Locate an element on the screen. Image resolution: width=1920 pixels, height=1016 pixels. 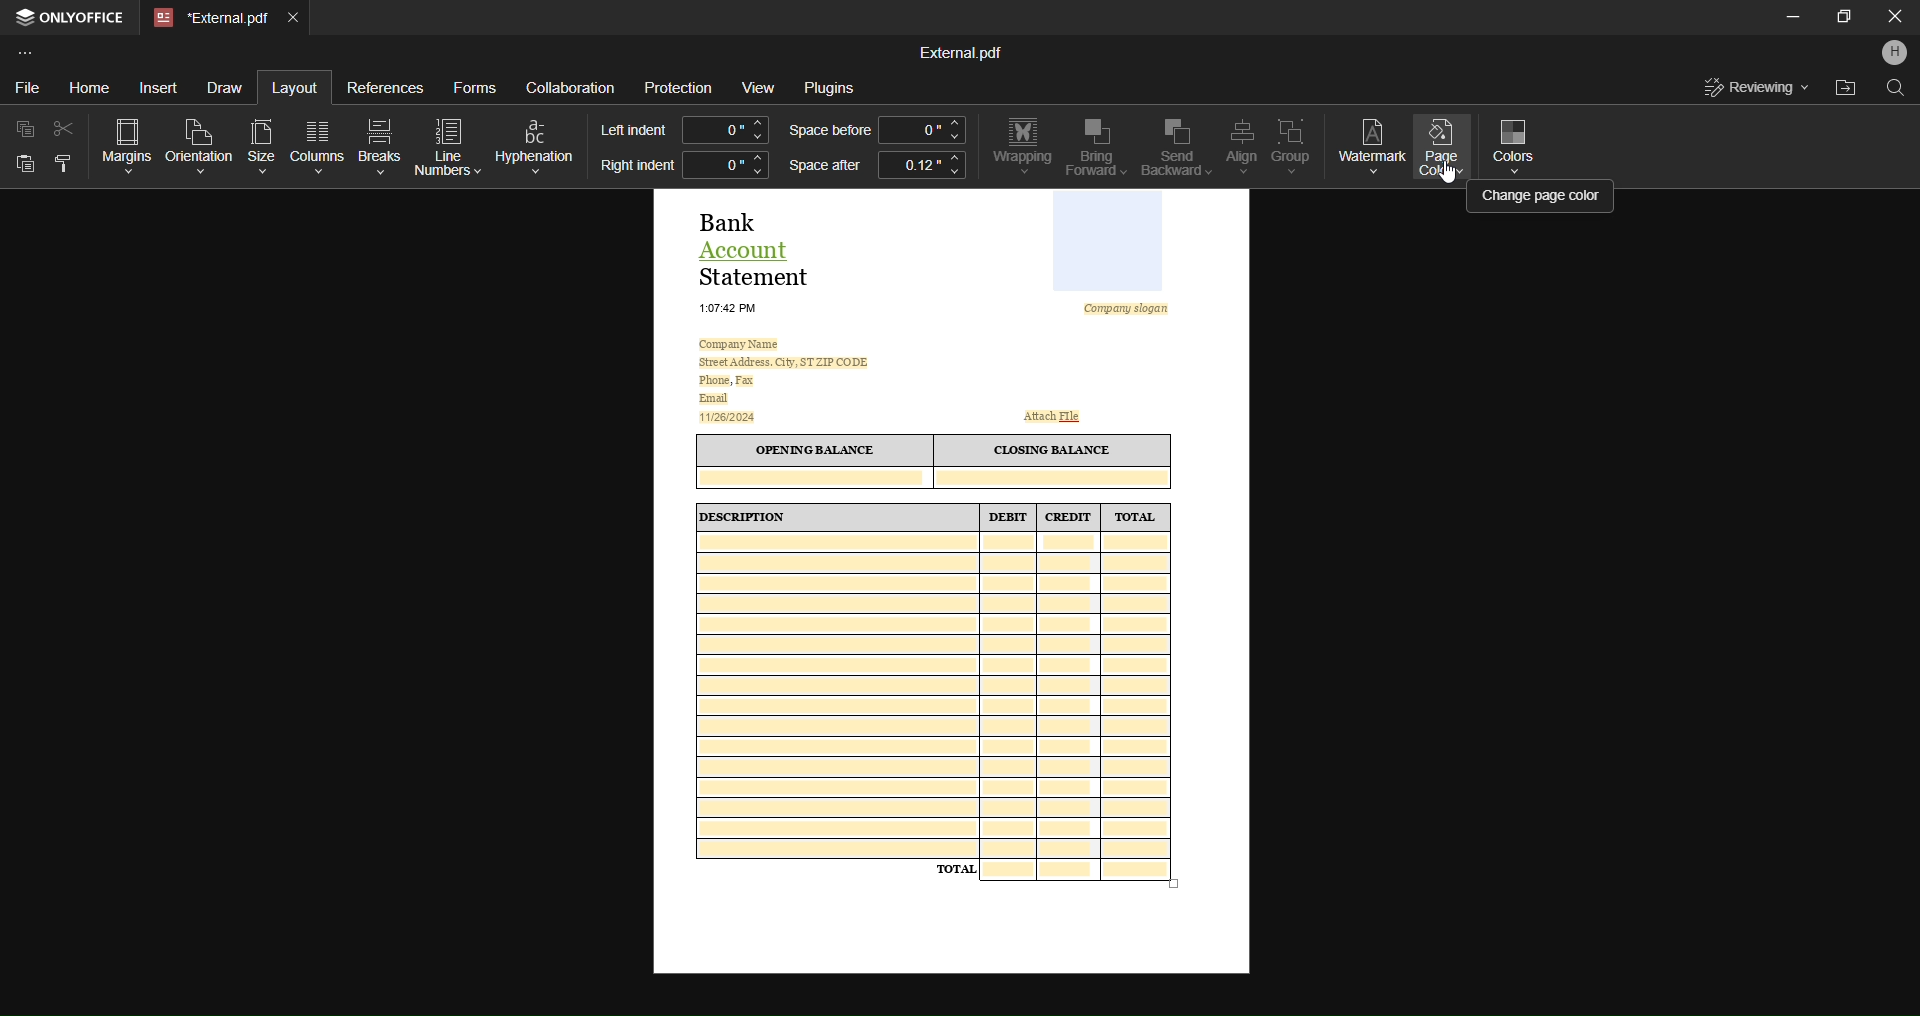
Find is located at coordinates (1896, 92).